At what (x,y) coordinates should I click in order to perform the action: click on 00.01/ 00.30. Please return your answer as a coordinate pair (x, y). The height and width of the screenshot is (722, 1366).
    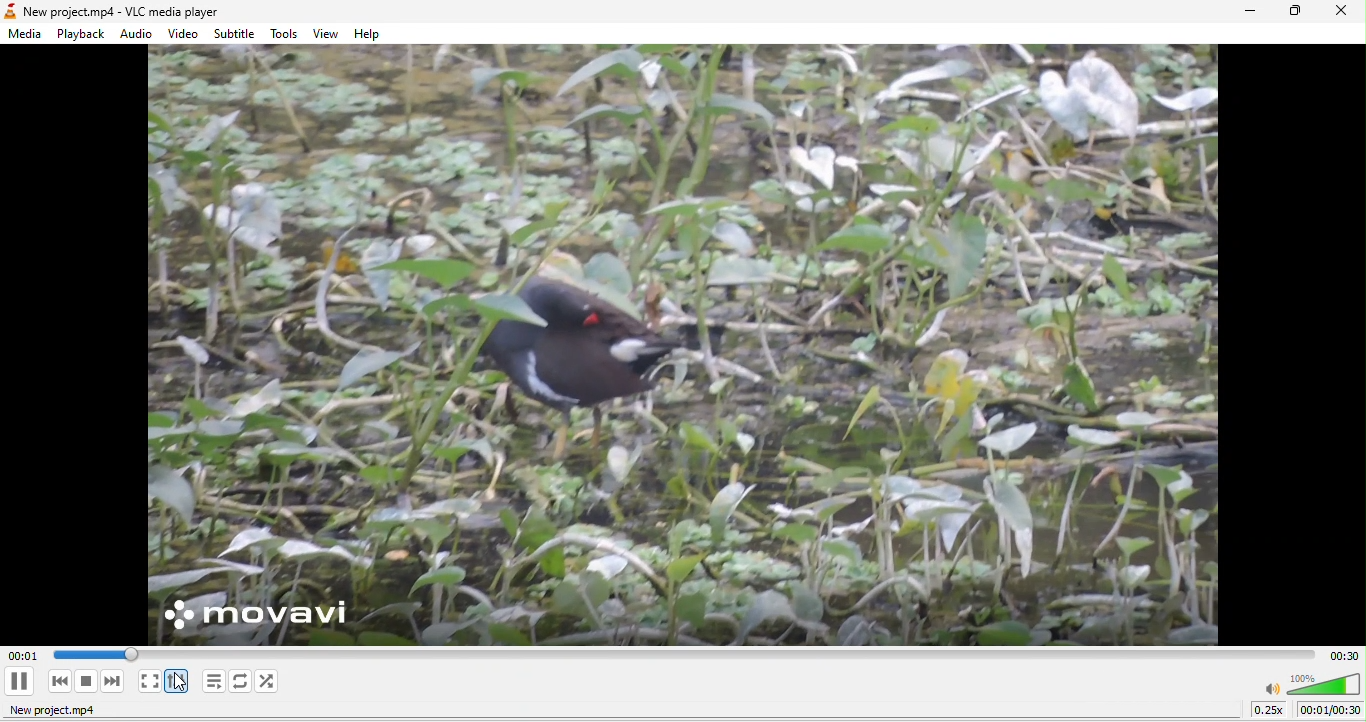
    Looking at the image, I should click on (1331, 711).